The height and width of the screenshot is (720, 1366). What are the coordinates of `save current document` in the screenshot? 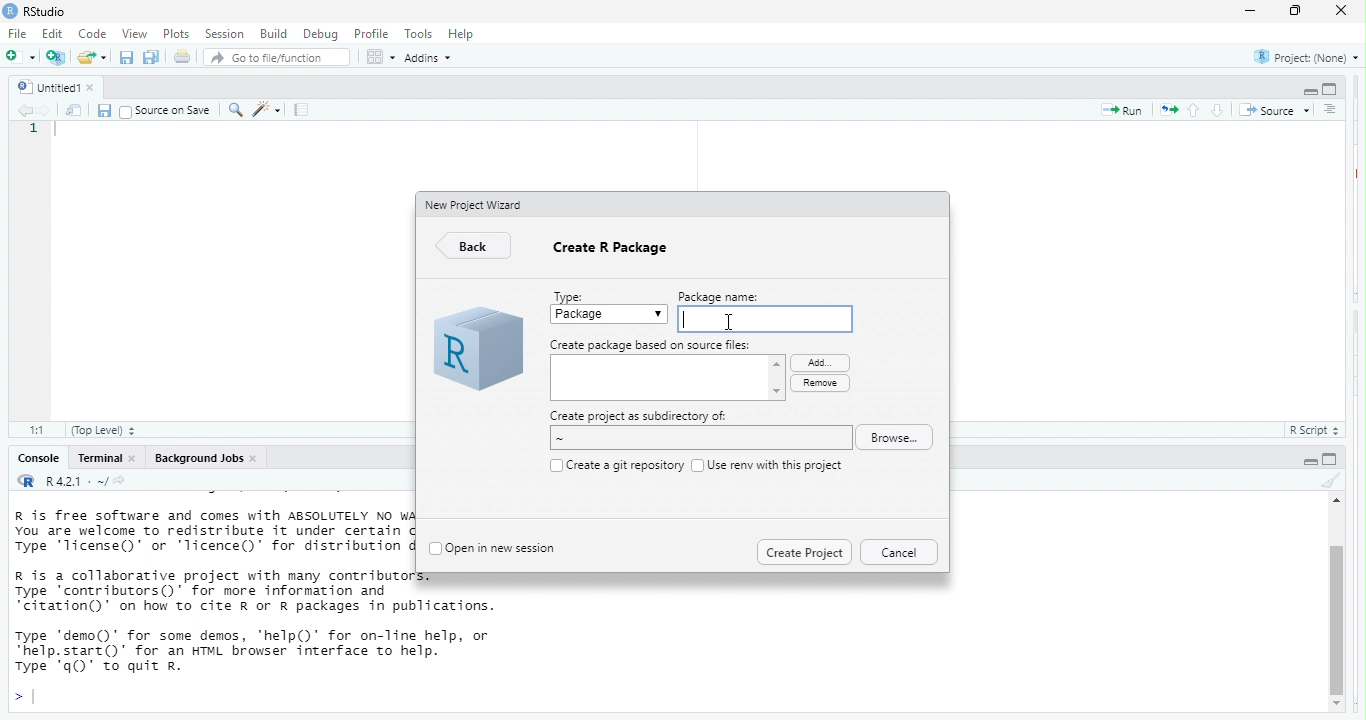 It's located at (105, 110).